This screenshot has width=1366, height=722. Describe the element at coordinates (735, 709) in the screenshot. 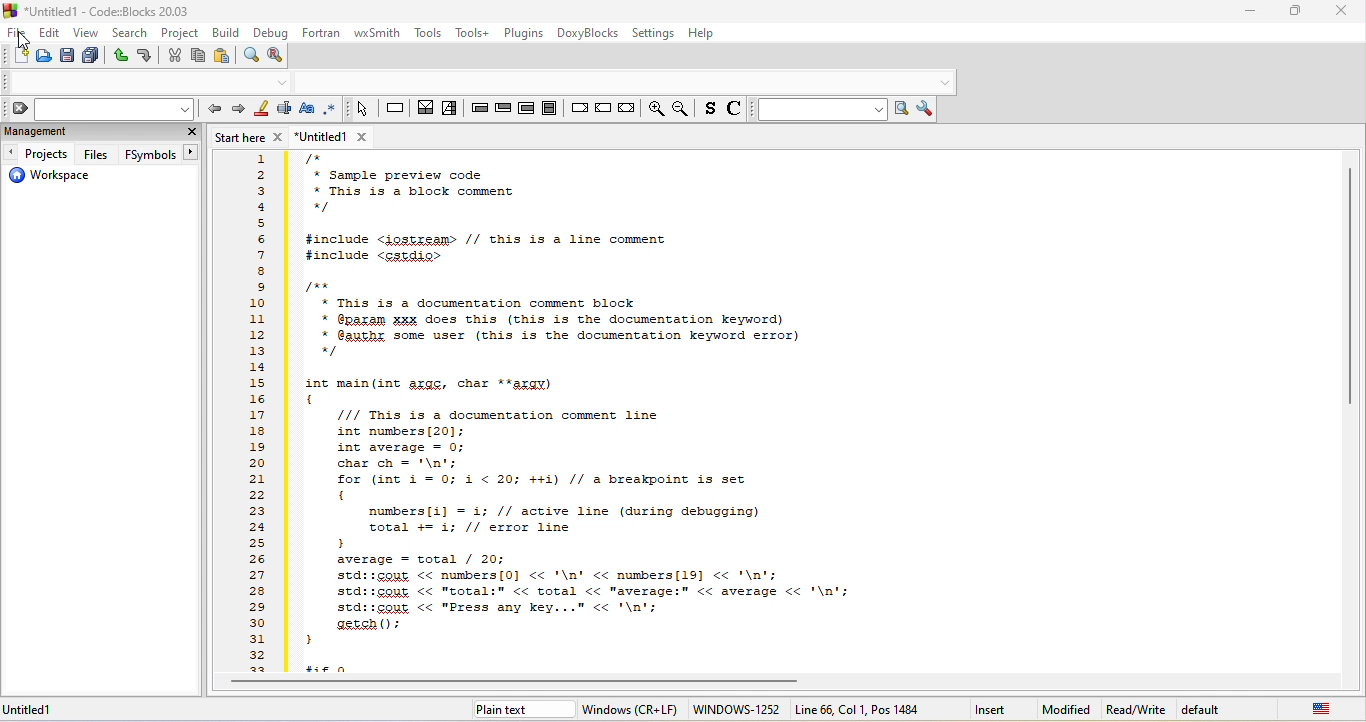

I see `windows-1252` at that location.